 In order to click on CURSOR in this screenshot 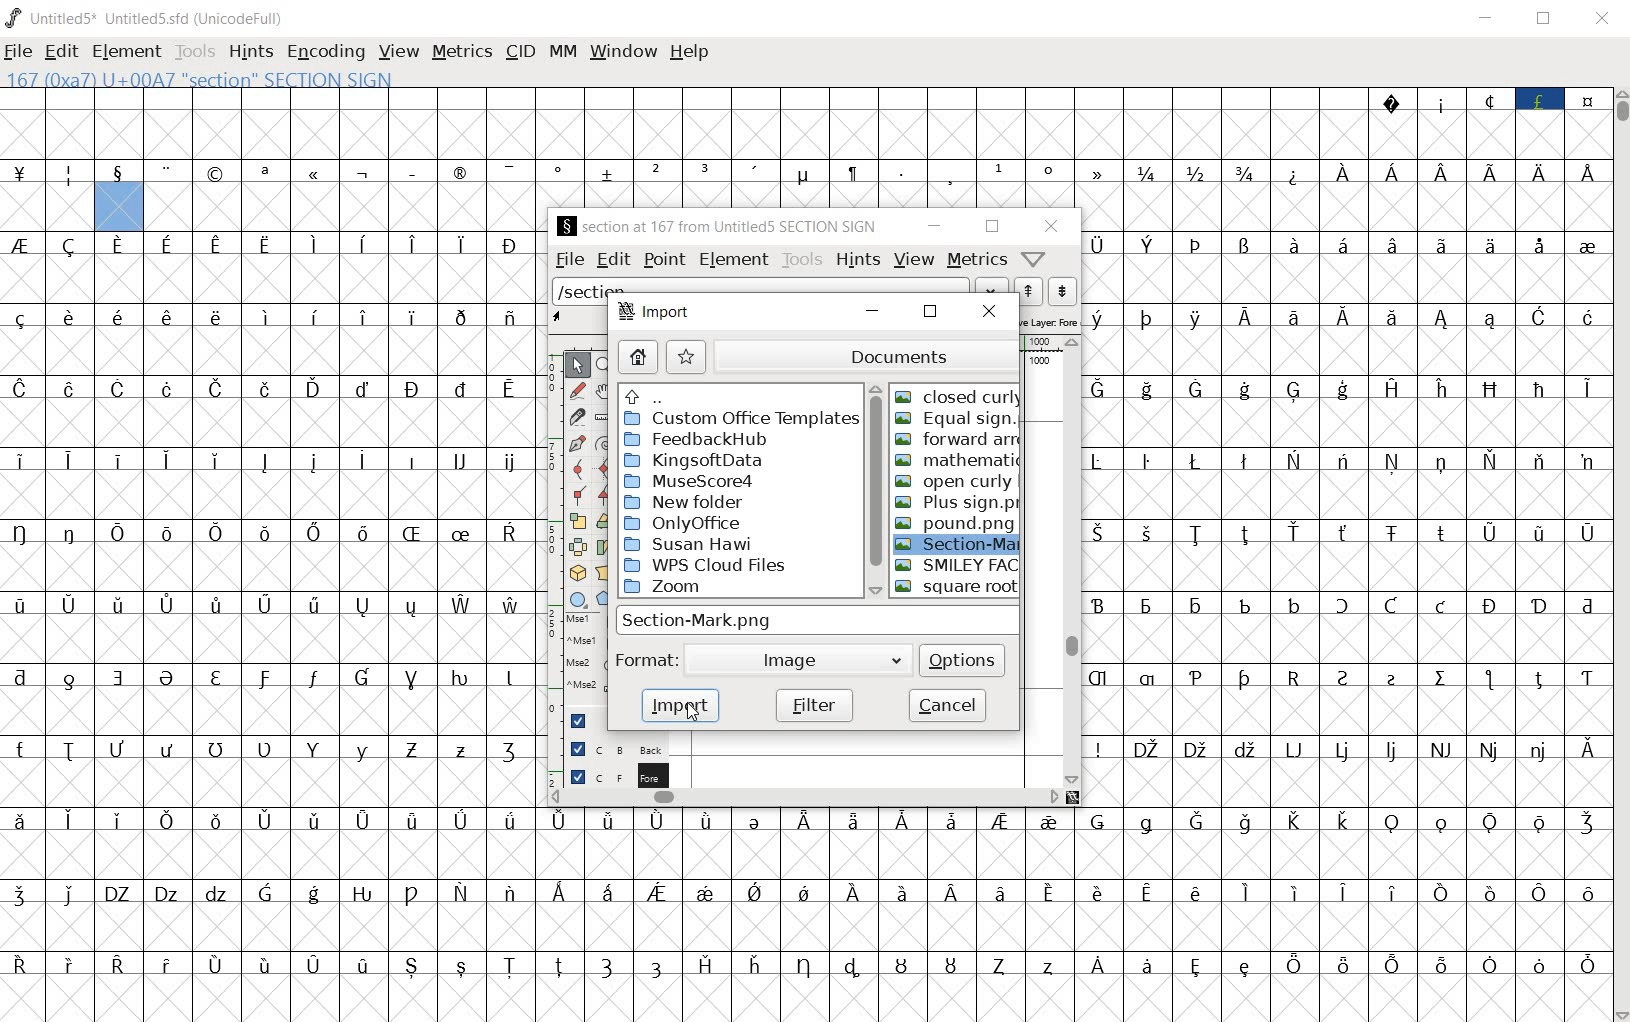, I will do `click(691, 712)`.